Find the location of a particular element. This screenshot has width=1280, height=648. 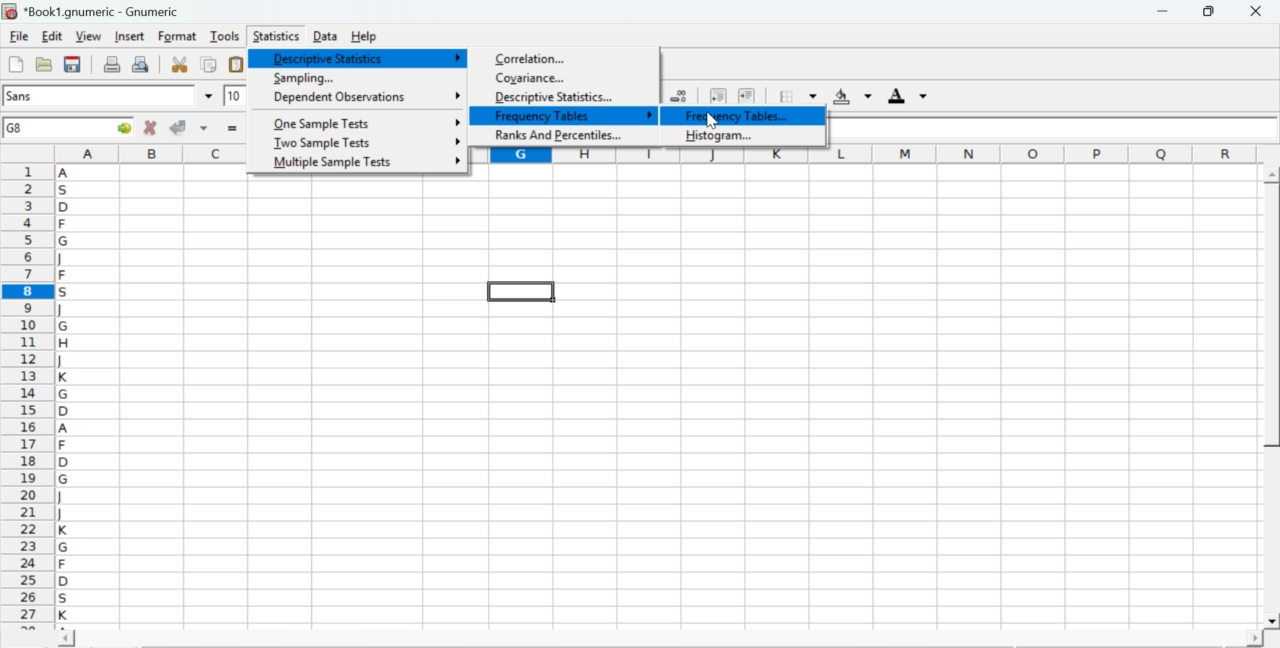

decrease number of decimals displayed is located at coordinates (678, 97).